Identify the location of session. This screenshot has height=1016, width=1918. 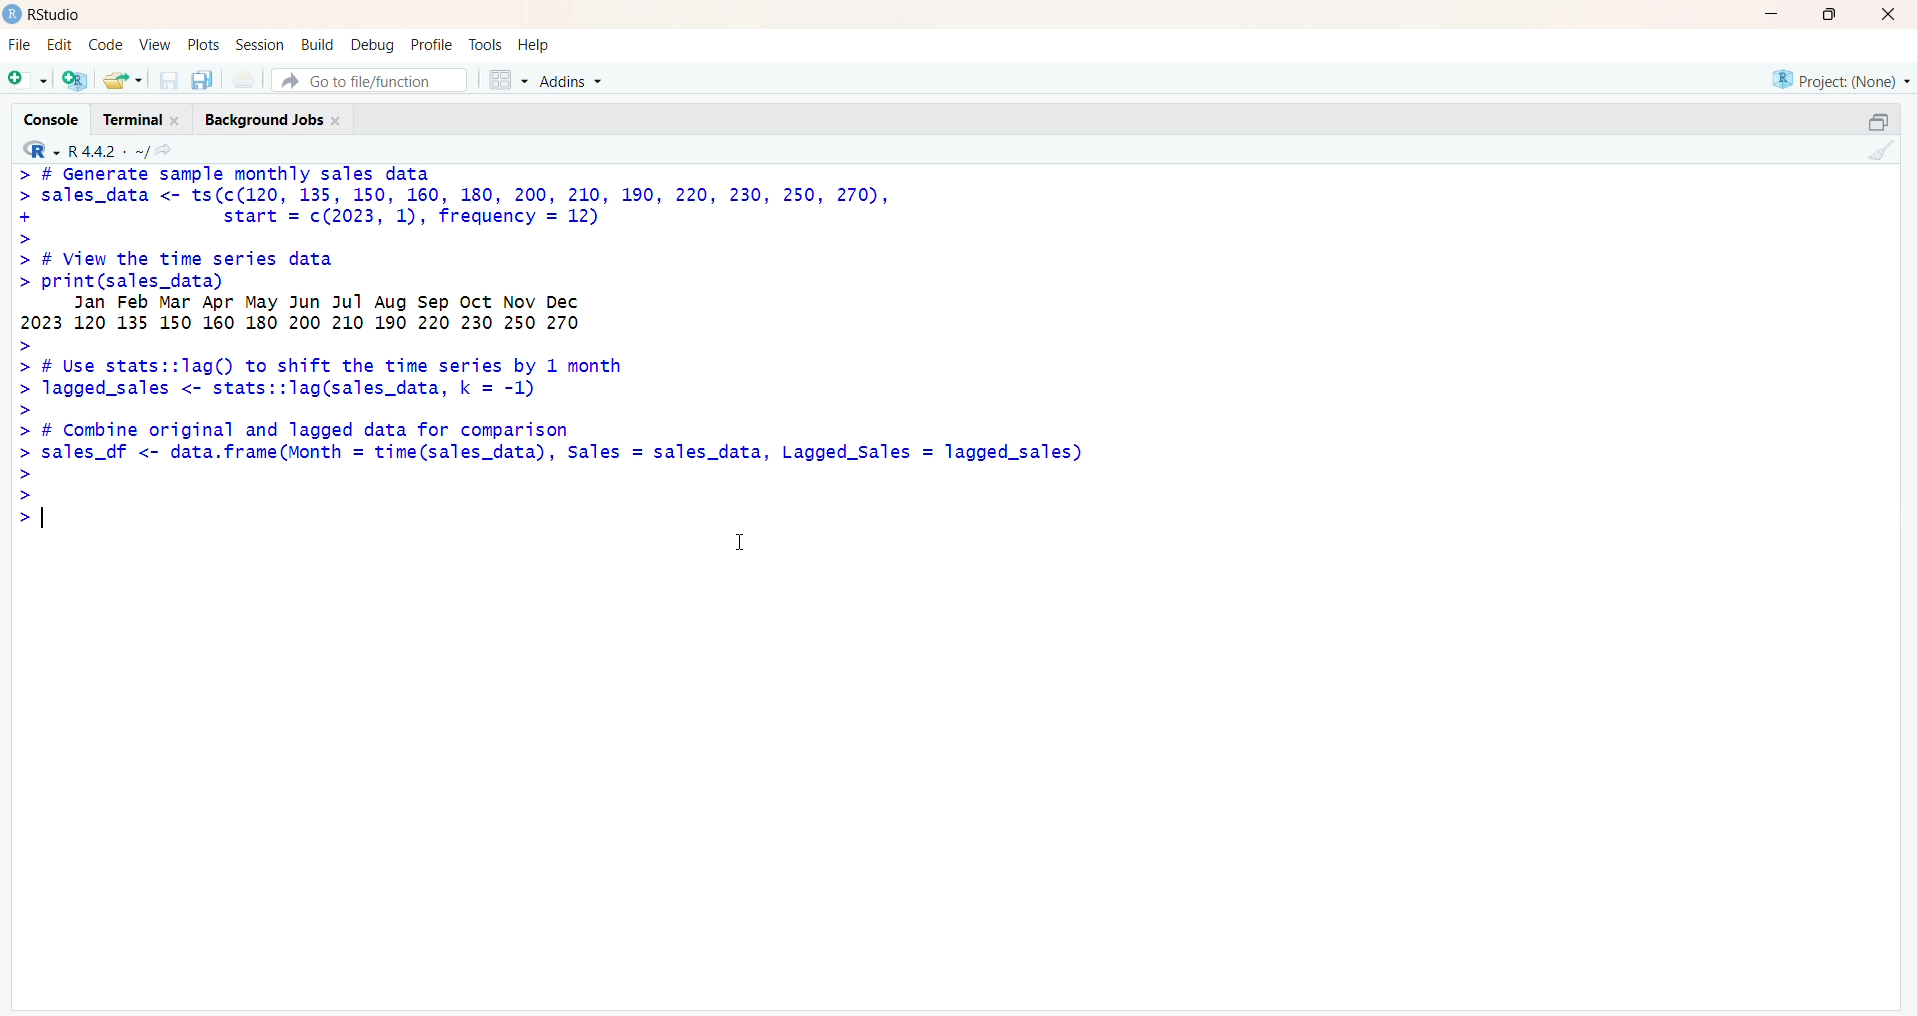
(260, 45).